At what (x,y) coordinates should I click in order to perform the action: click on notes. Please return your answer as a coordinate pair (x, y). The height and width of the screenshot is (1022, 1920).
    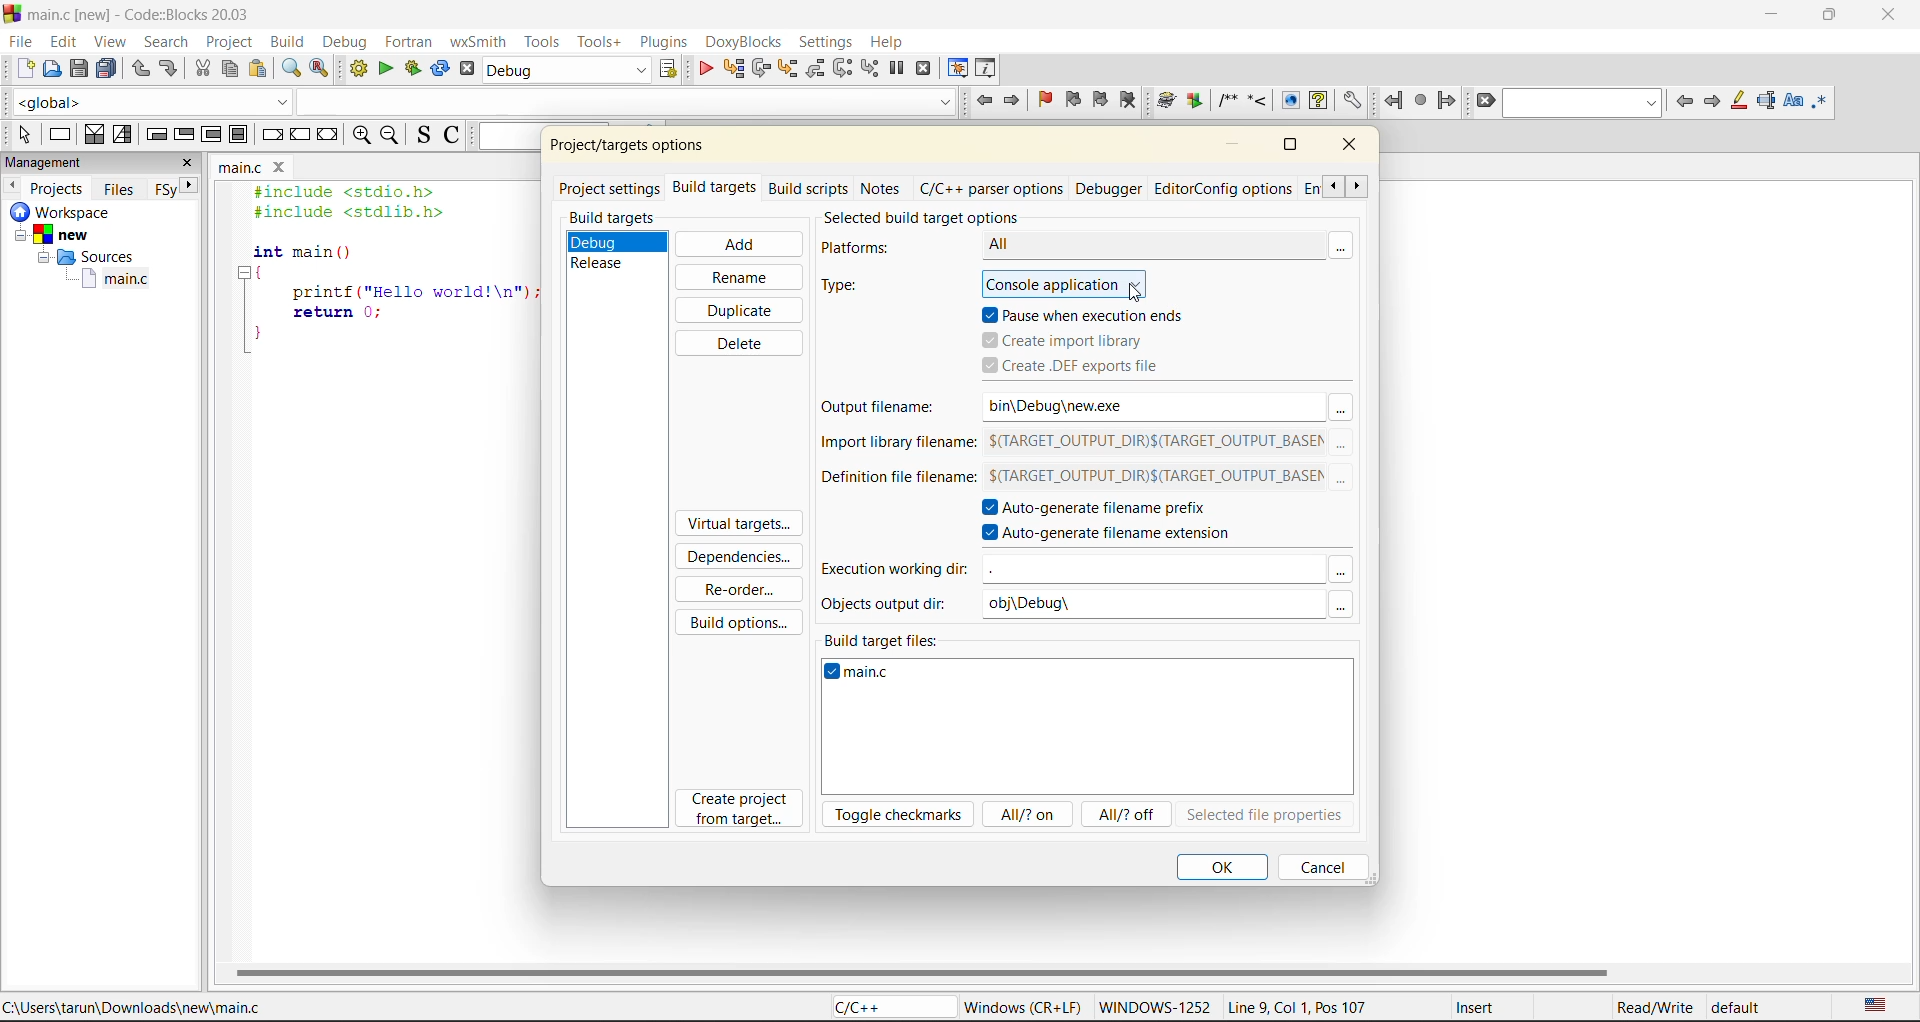
    Looking at the image, I should click on (883, 187).